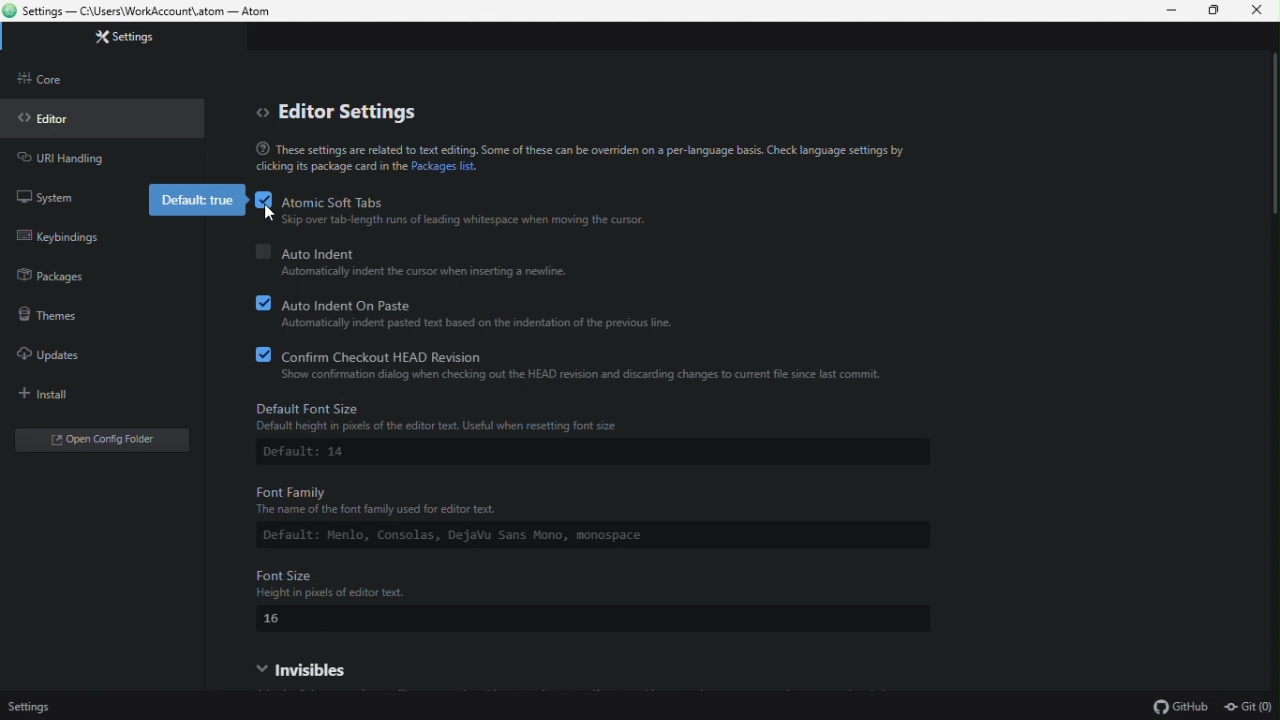 Image resolution: width=1280 pixels, height=720 pixels. Describe the element at coordinates (341, 110) in the screenshot. I see `Editor settings` at that location.